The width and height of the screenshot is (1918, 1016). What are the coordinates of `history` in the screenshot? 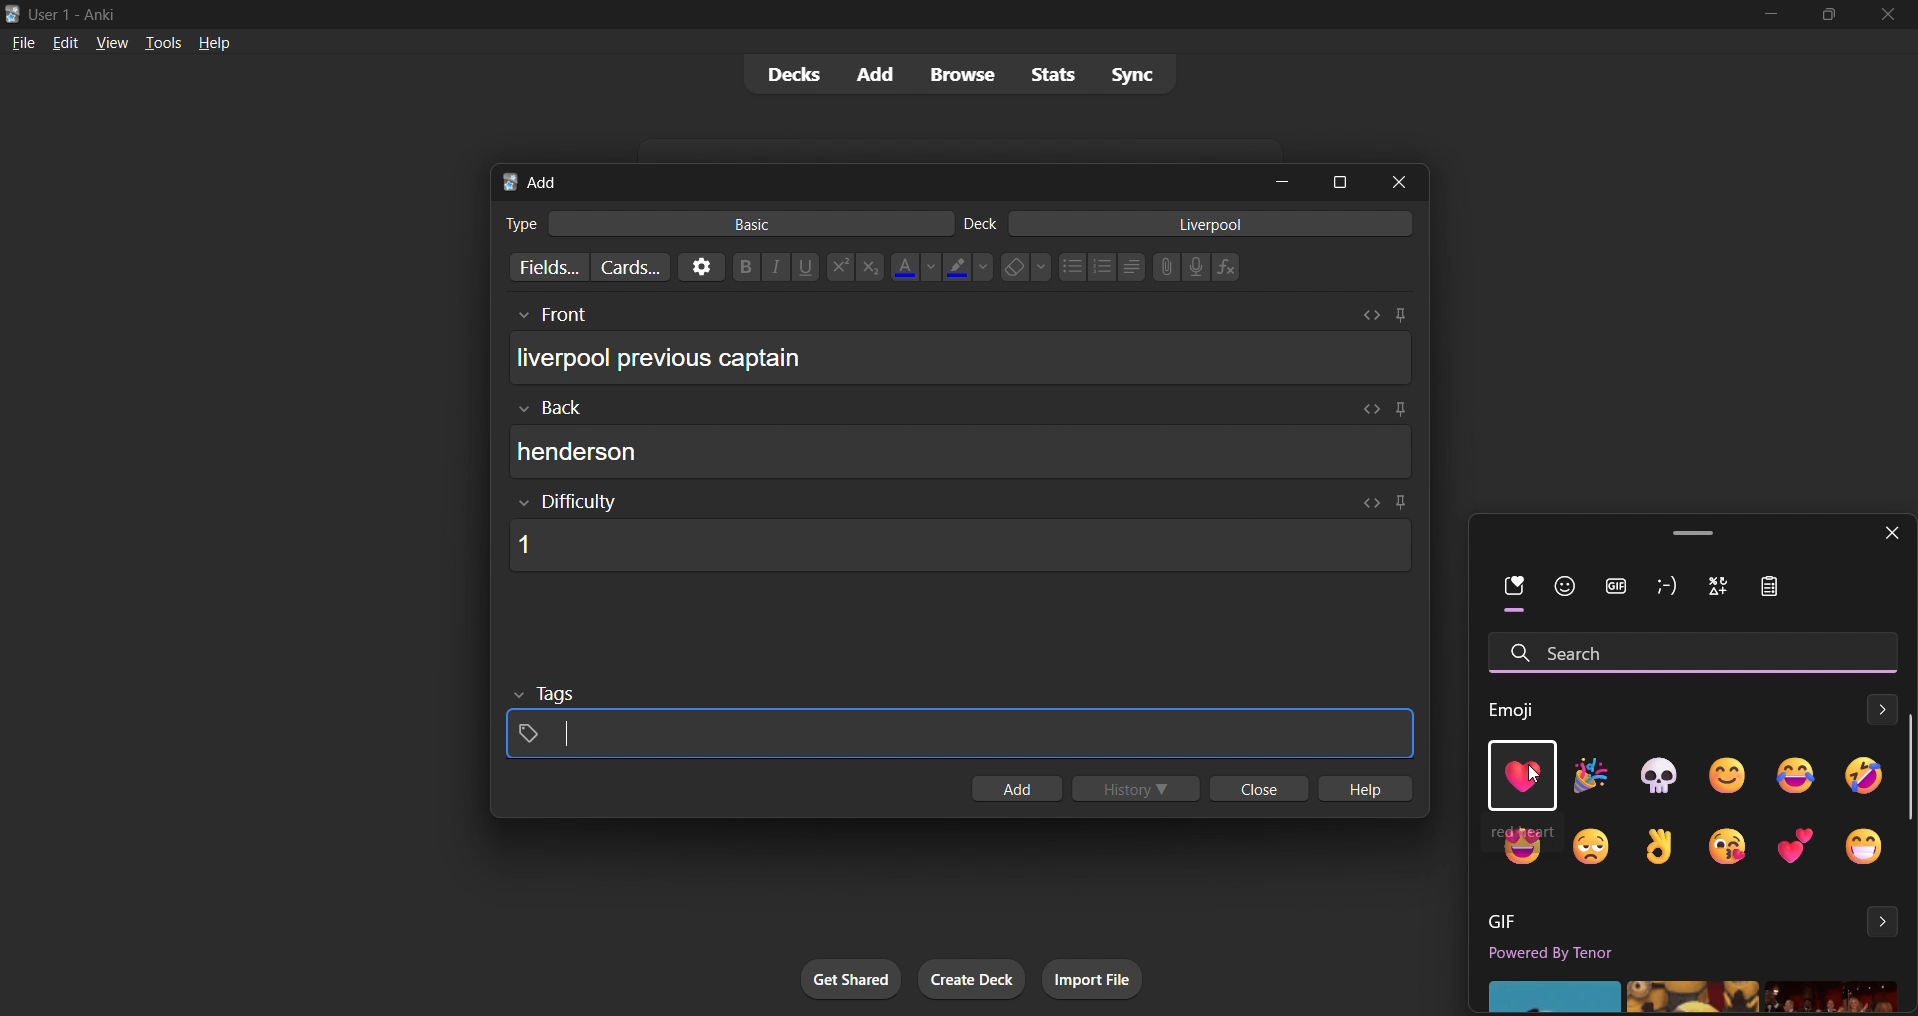 It's located at (1139, 790).